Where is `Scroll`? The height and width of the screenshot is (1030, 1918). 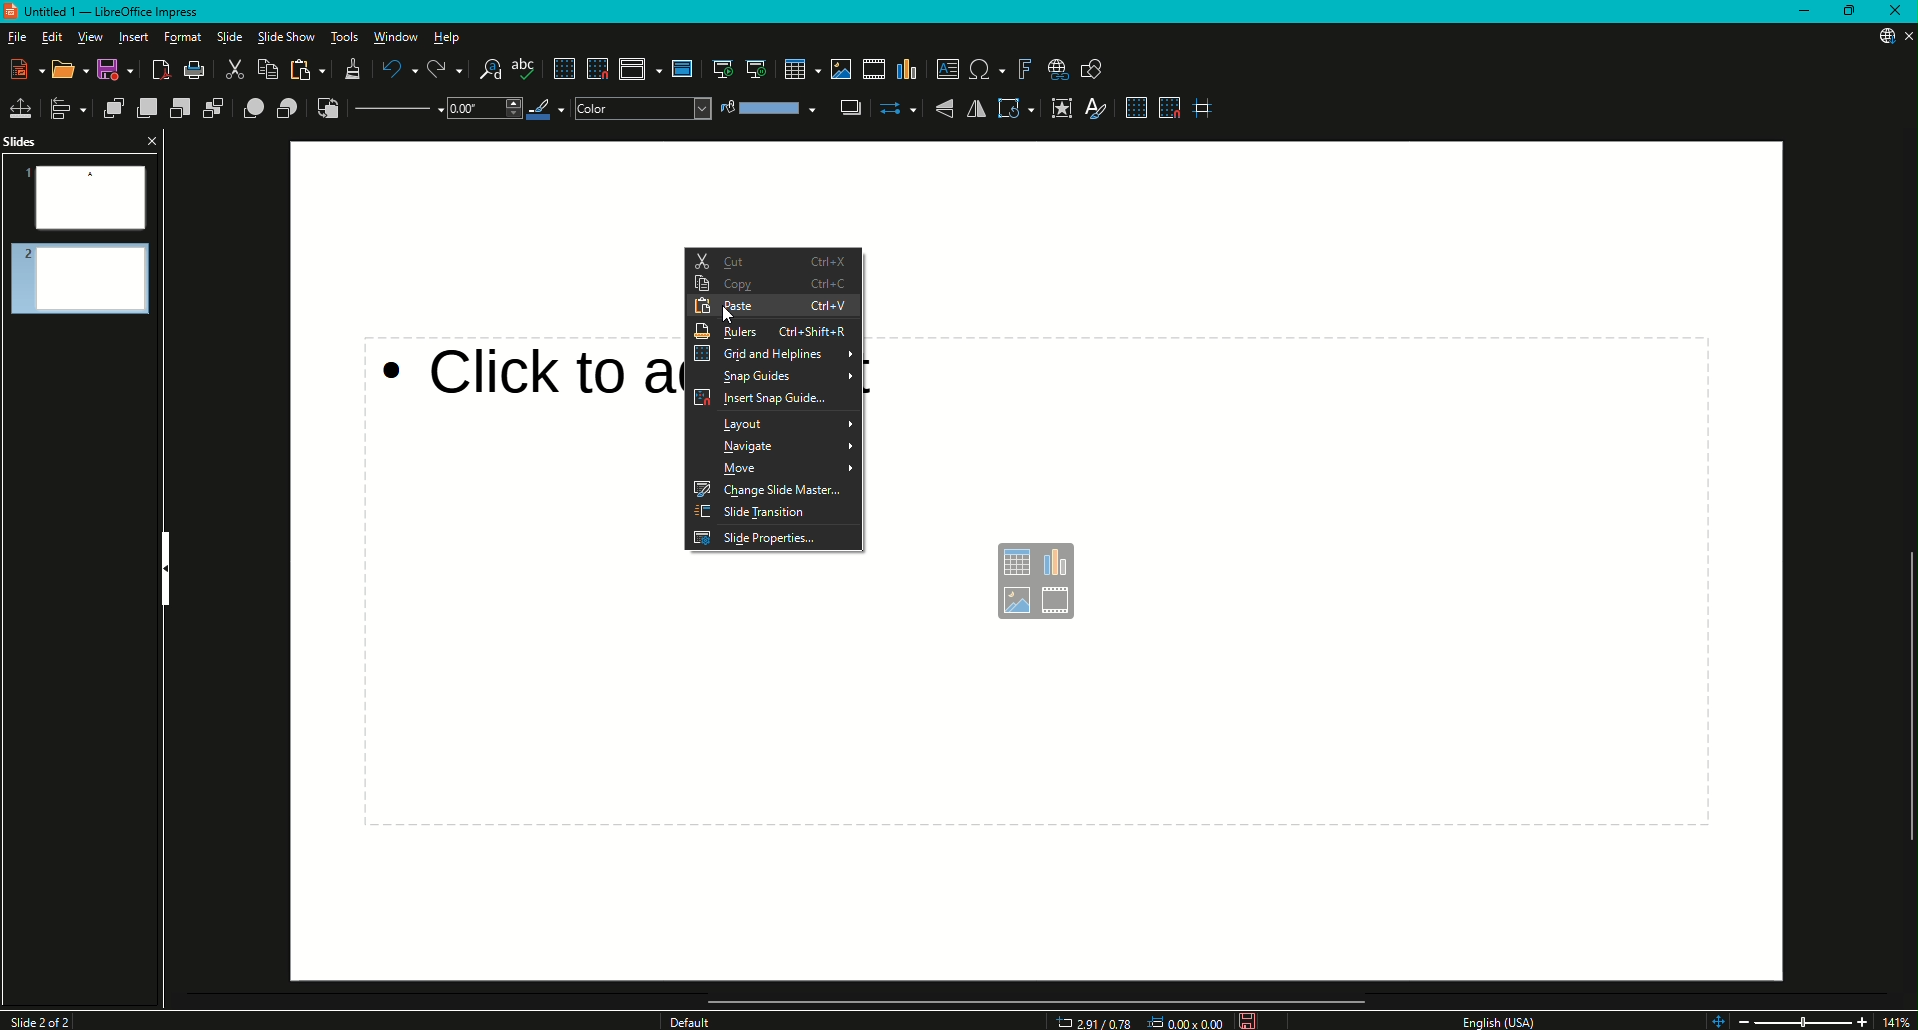
Scroll is located at coordinates (1919, 424).